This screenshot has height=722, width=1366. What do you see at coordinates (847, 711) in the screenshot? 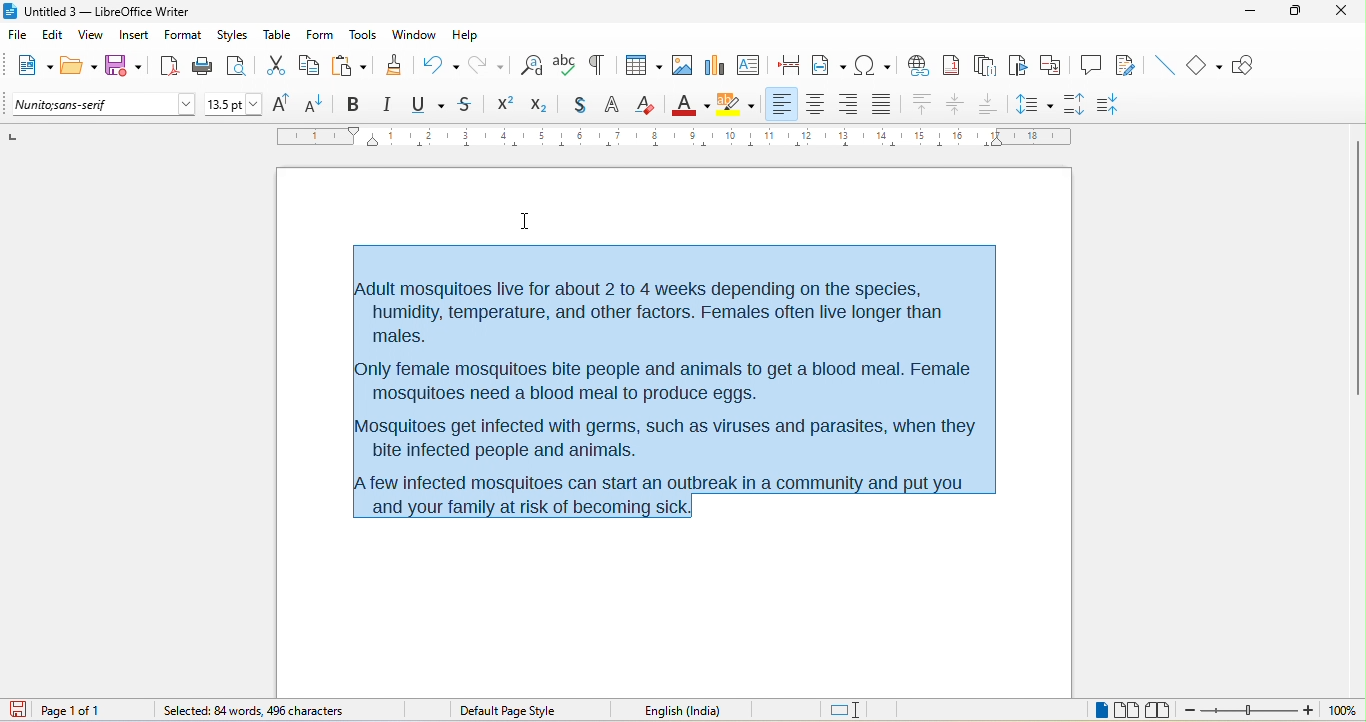
I see `standard selection` at bounding box center [847, 711].